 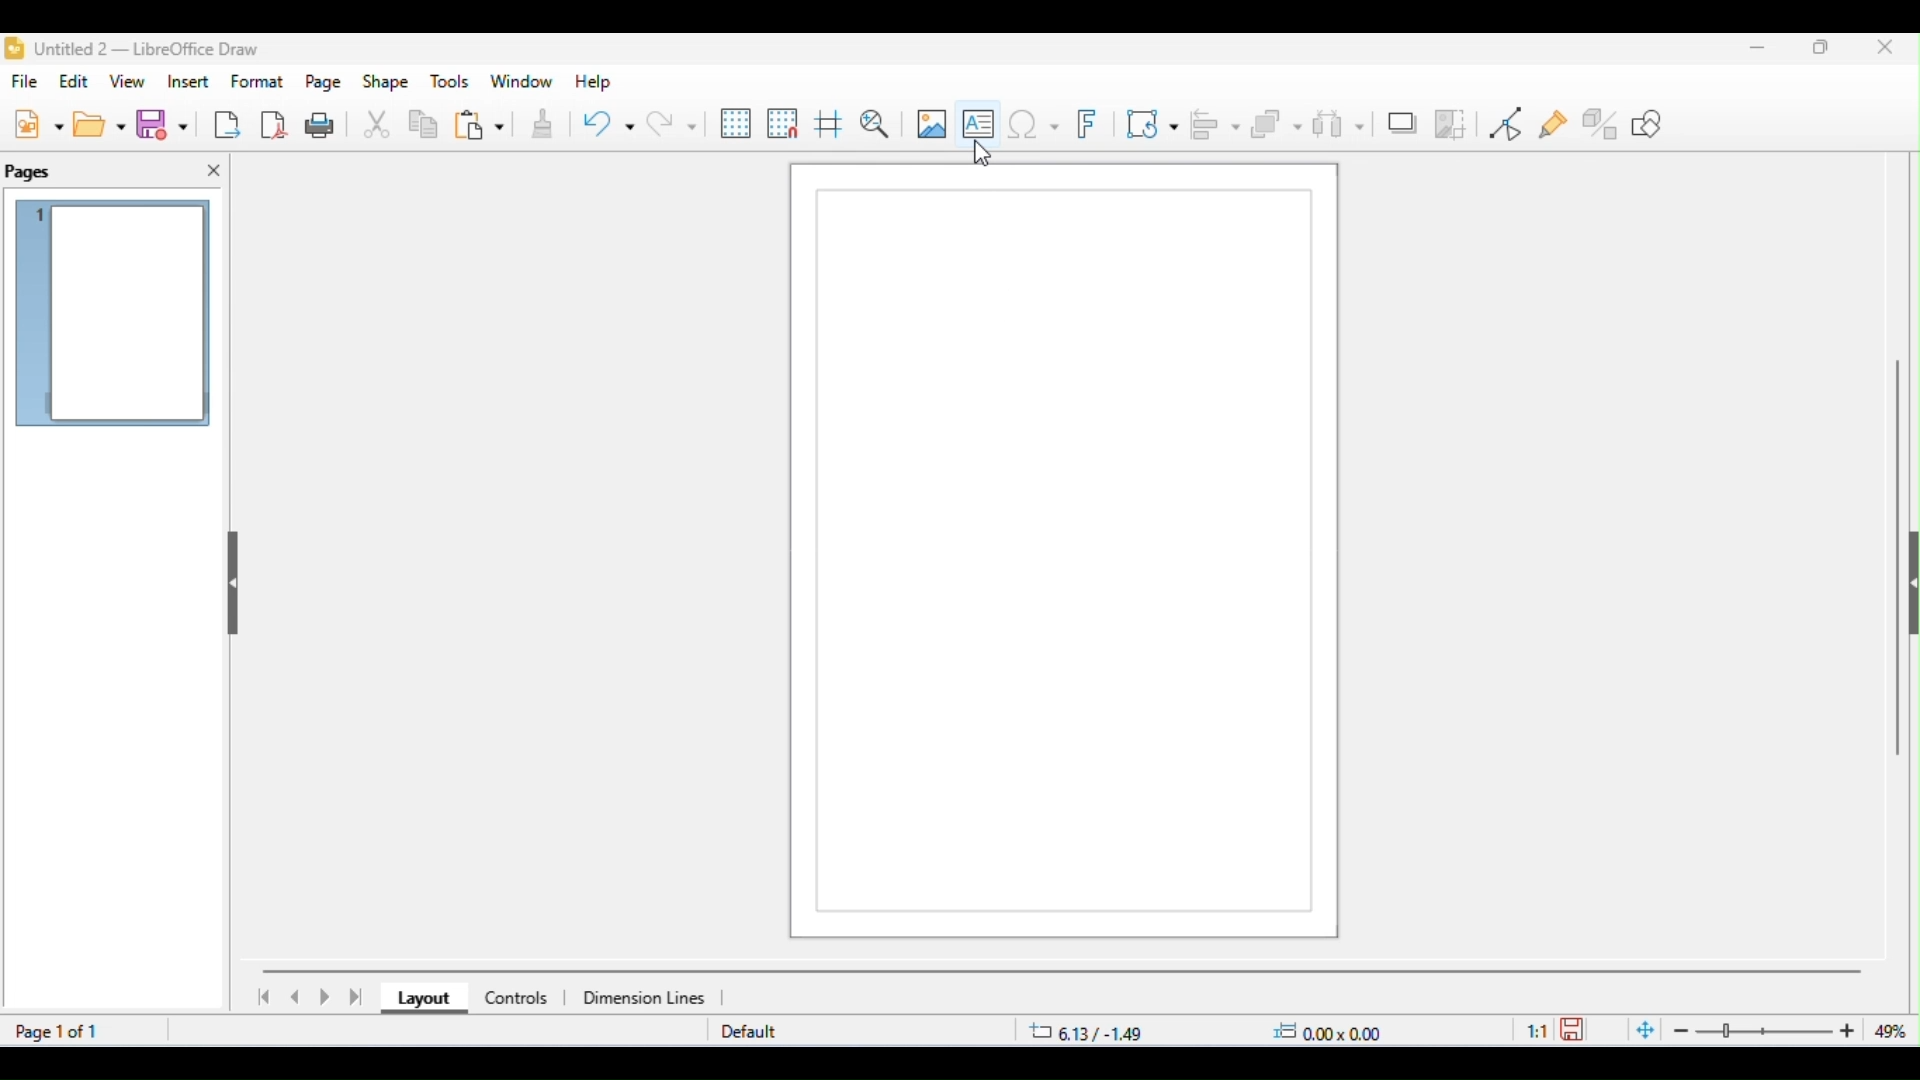 I want to click on scaling factor, so click(x=1537, y=1029).